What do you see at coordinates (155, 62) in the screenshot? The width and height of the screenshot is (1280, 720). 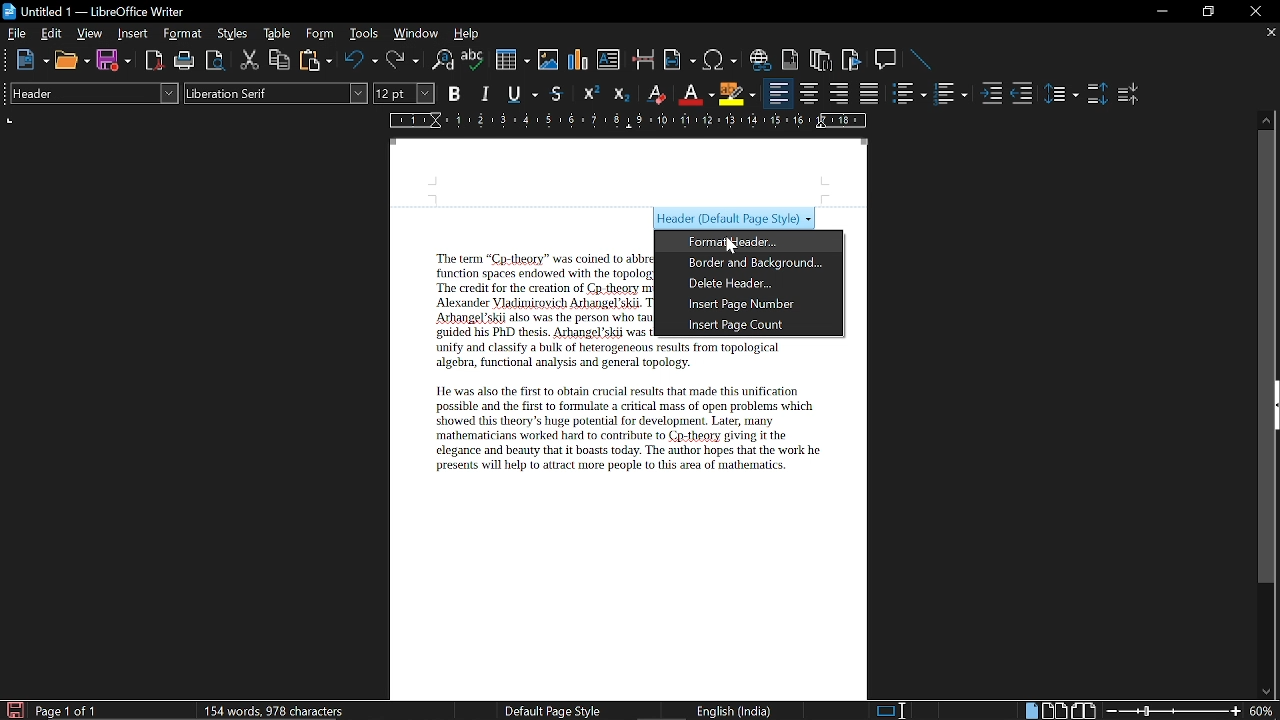 I see `export as PDF` at bounding box center [155, 62].